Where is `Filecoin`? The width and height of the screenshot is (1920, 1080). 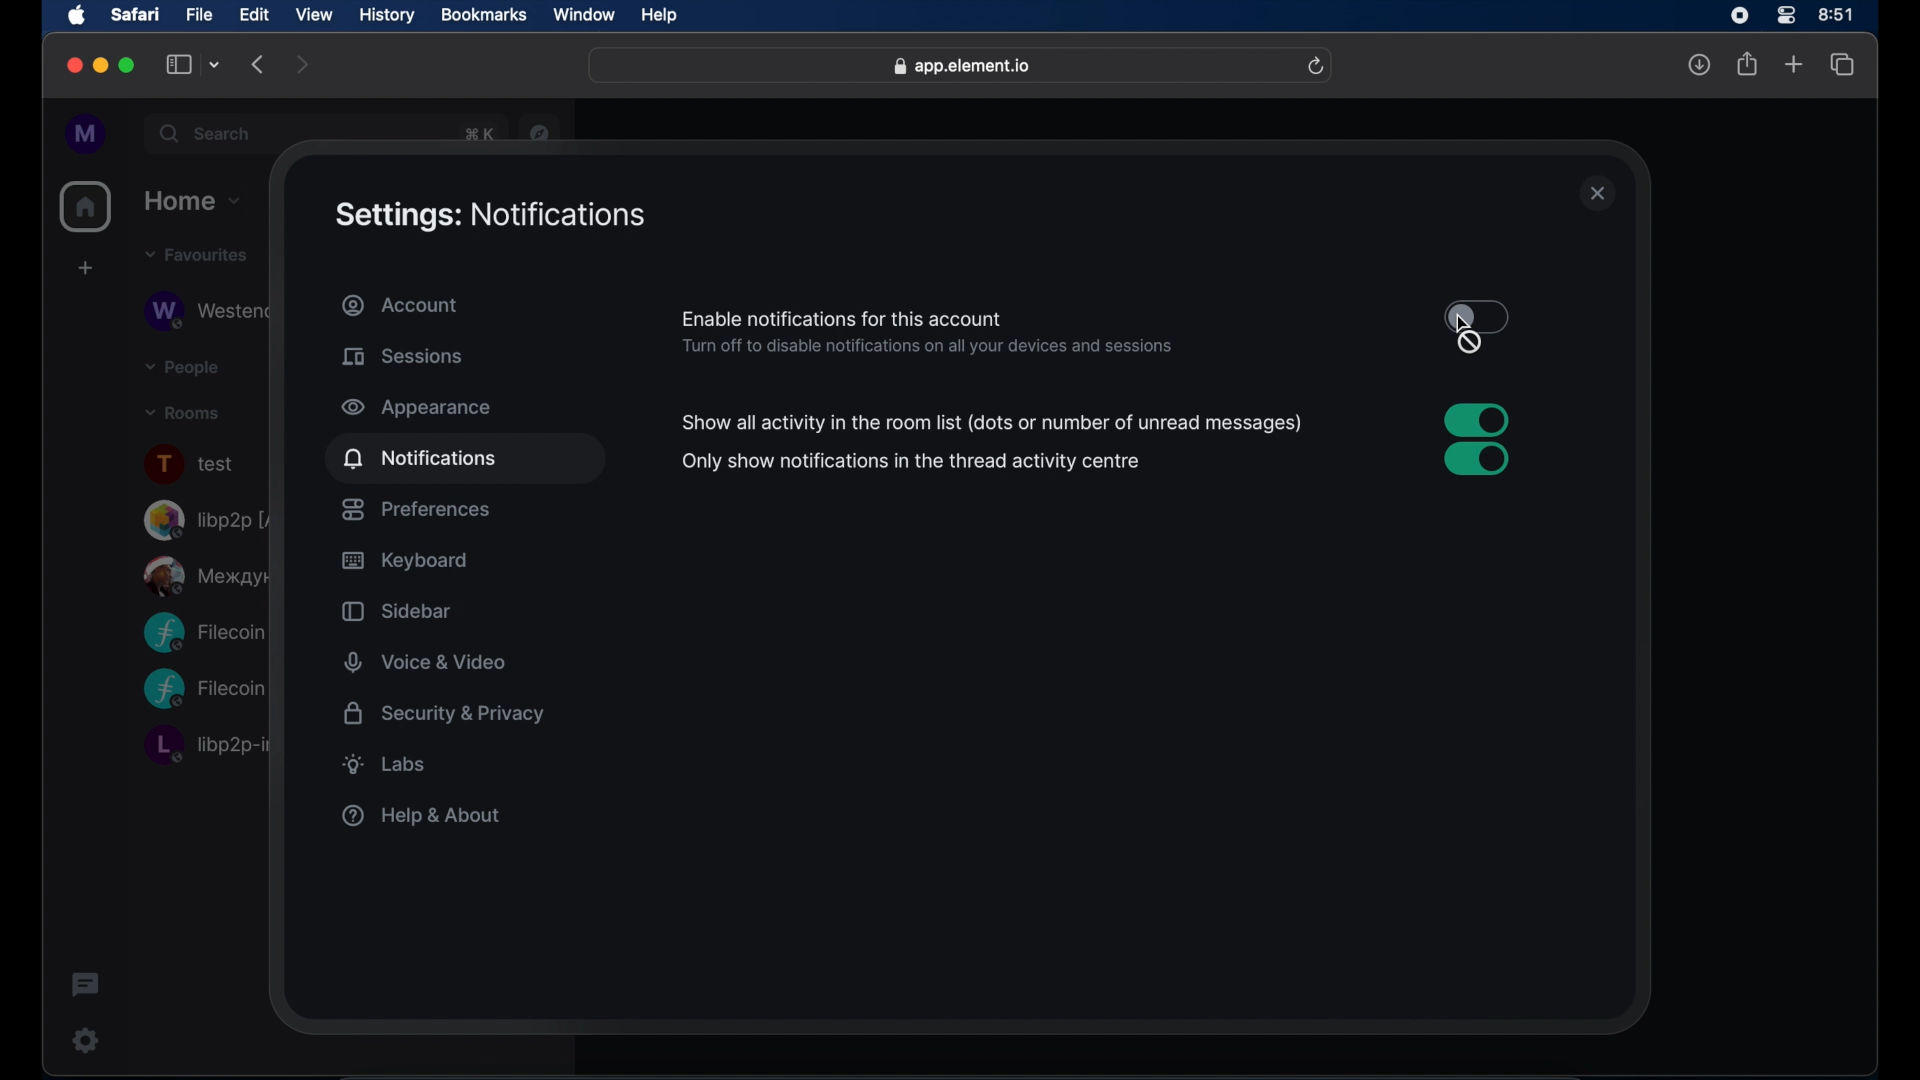 Filecoin is located at coordinates (203, 689).